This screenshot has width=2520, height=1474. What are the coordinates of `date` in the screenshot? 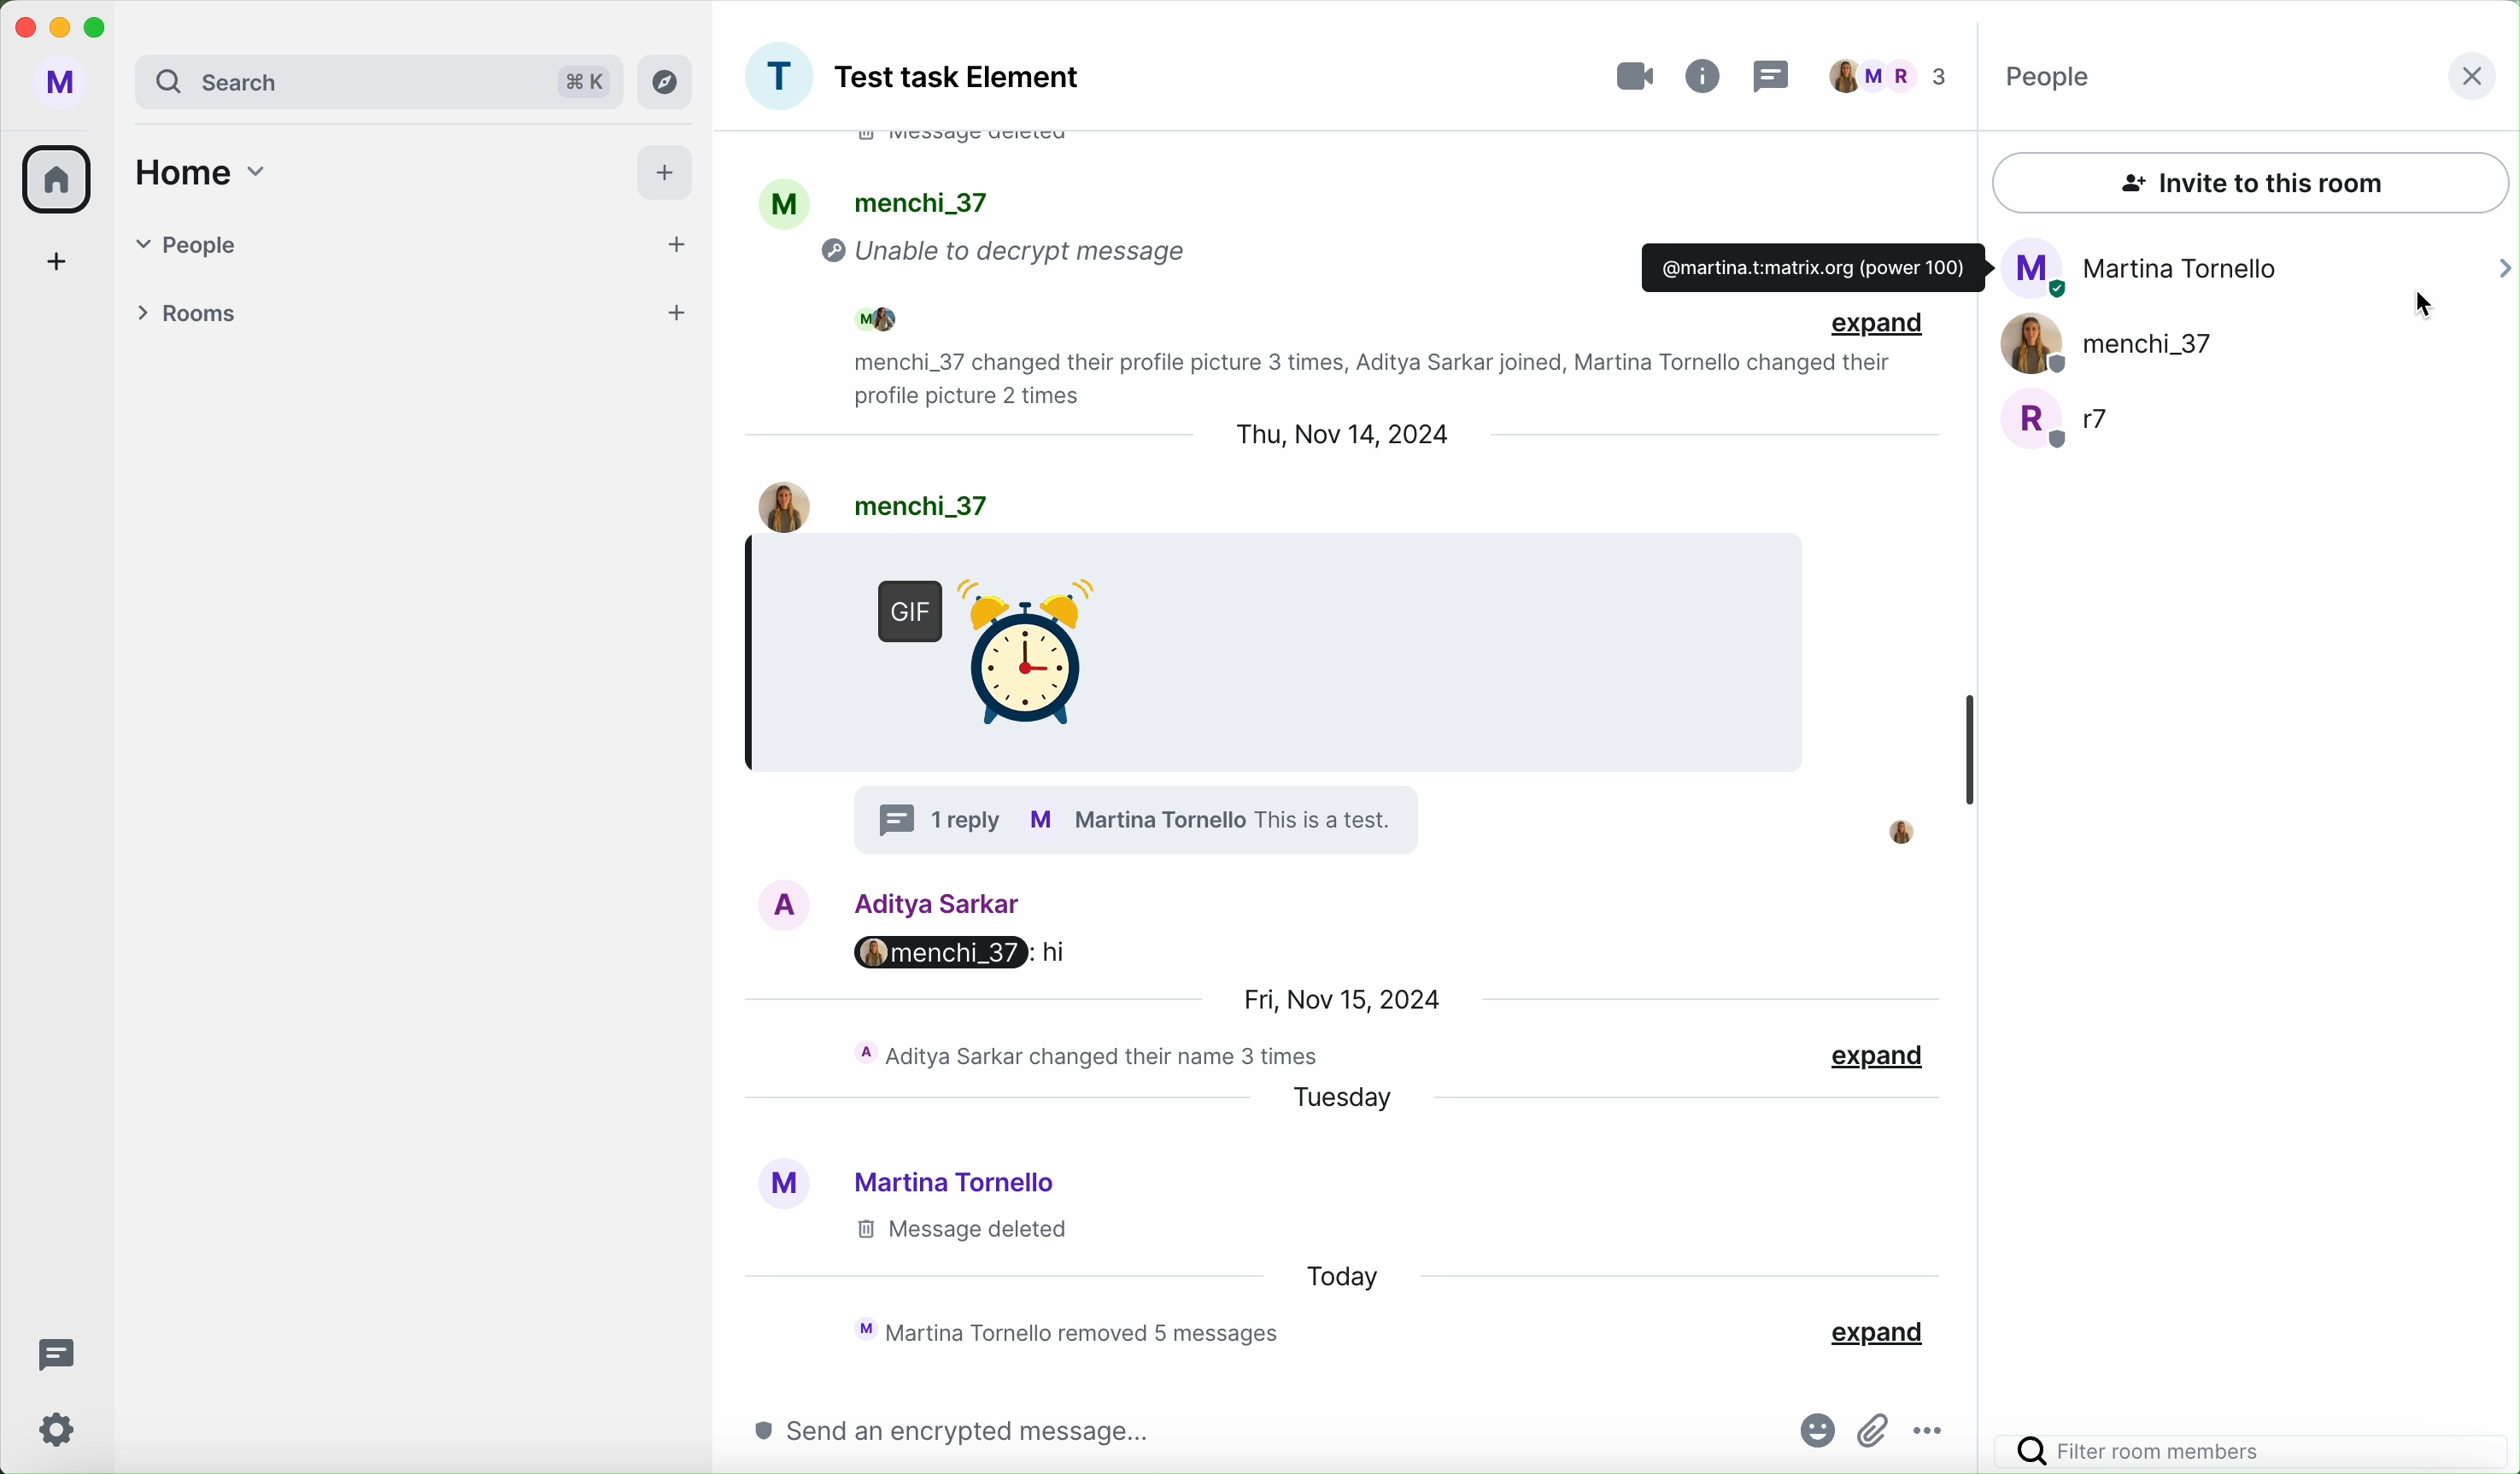 It's located at (1339, 999).